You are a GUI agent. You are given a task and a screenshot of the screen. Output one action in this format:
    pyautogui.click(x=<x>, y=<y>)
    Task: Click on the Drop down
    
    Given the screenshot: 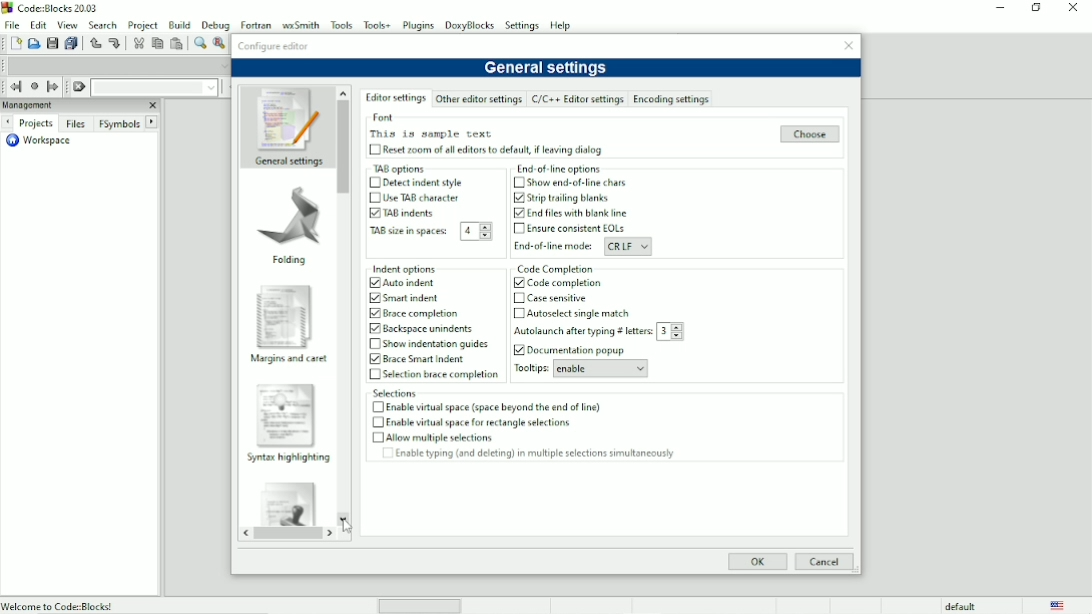 What is the action you would take?
    pyautogui.click(x=677, y=331)
    